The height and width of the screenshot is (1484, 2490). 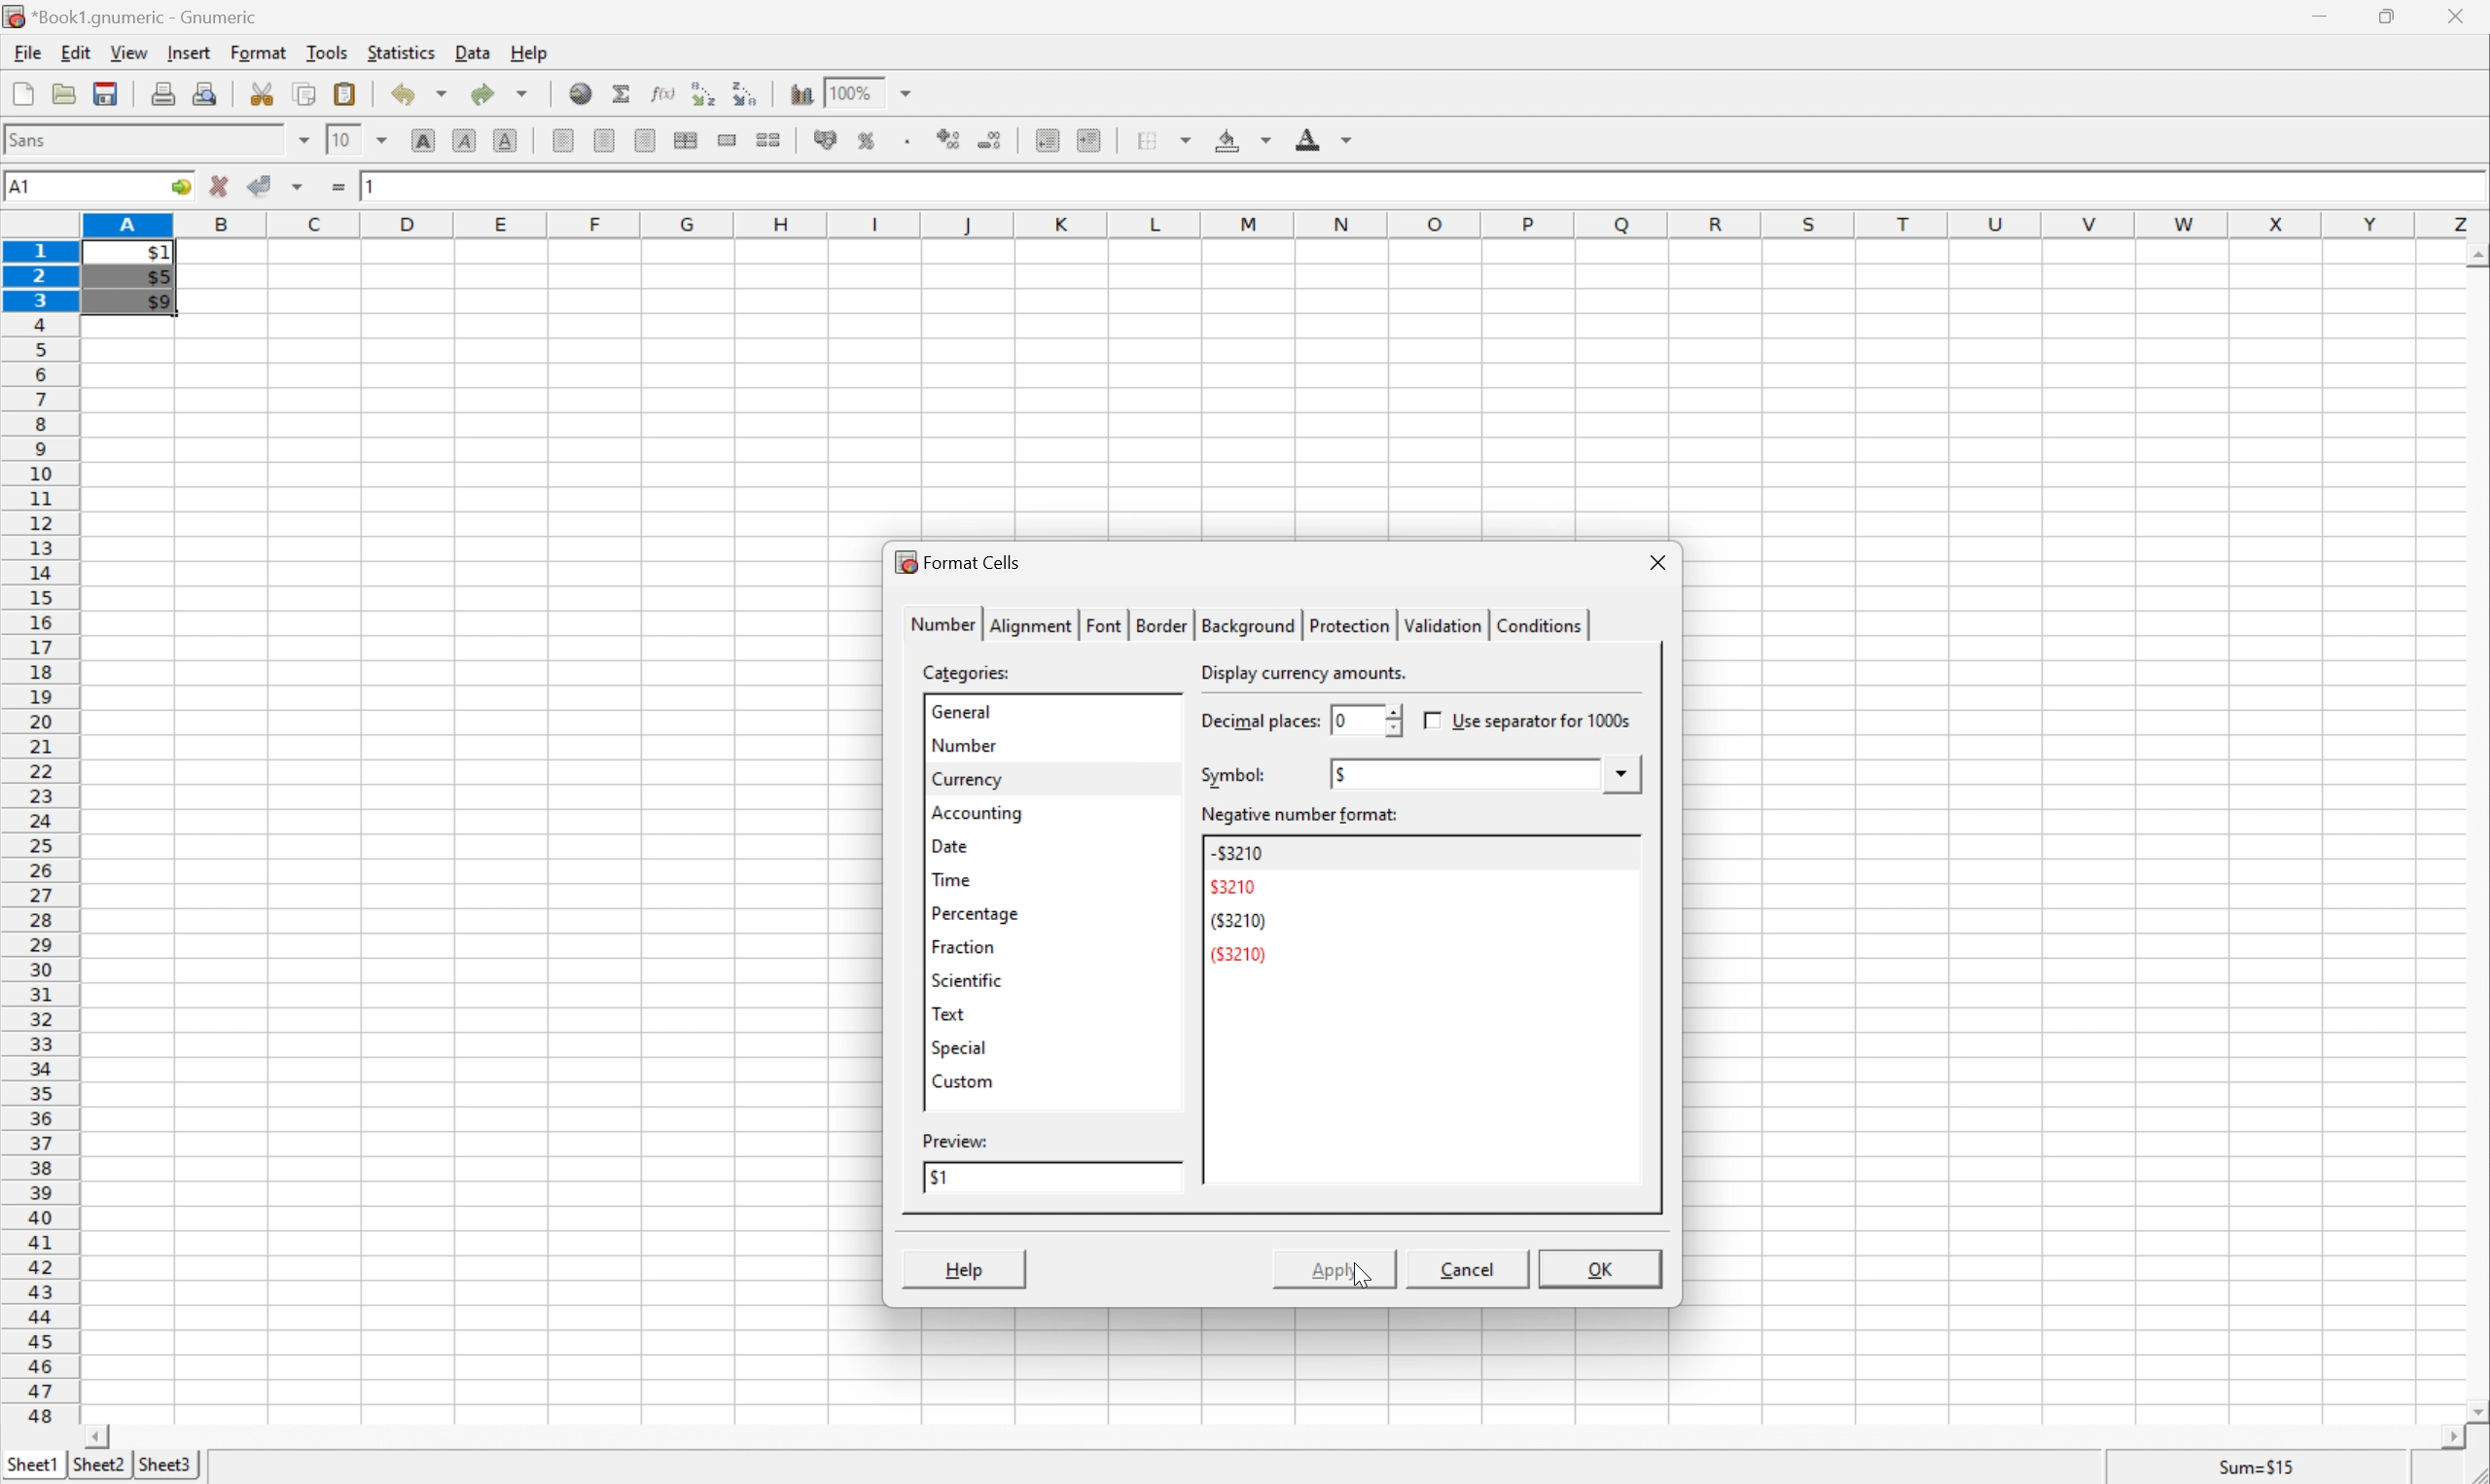 I want to click on negative number format, so click(x=1303, y=816).